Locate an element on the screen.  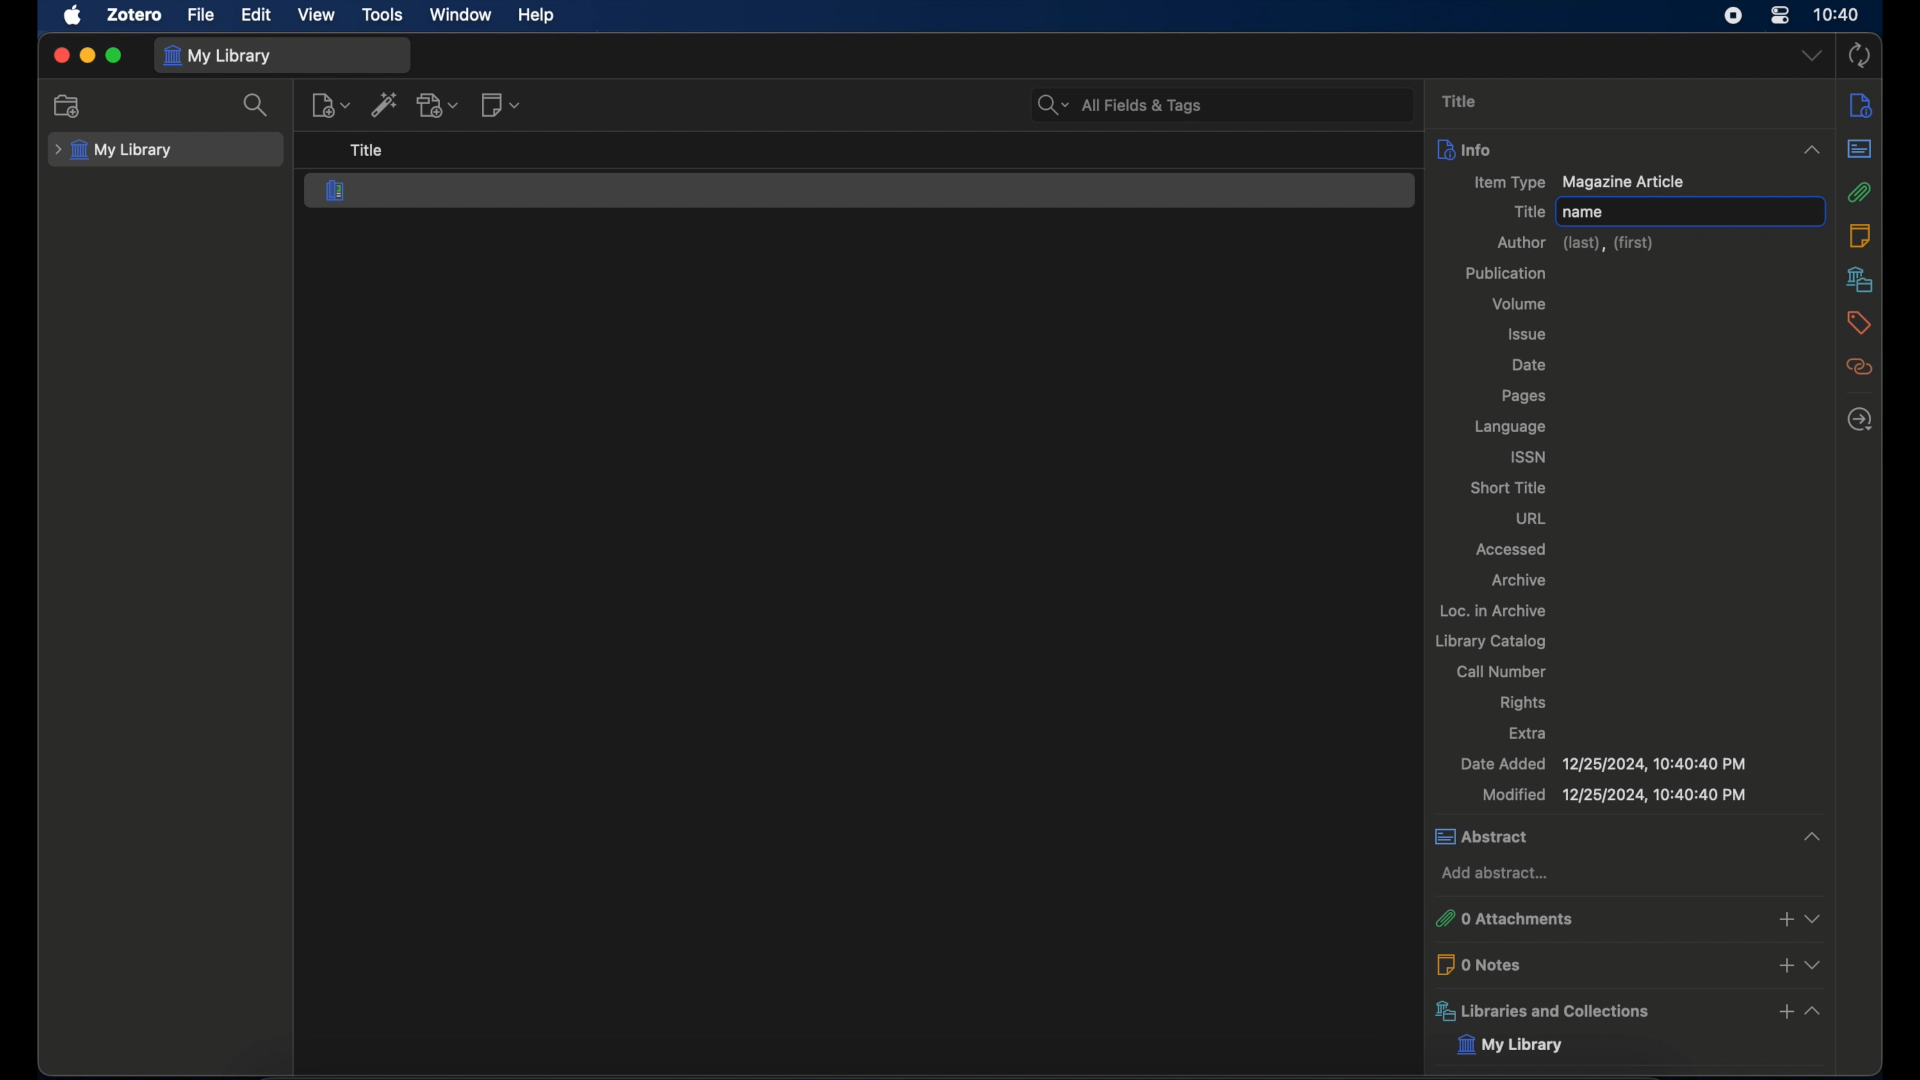
short title is located at coordinates (1507, 488).